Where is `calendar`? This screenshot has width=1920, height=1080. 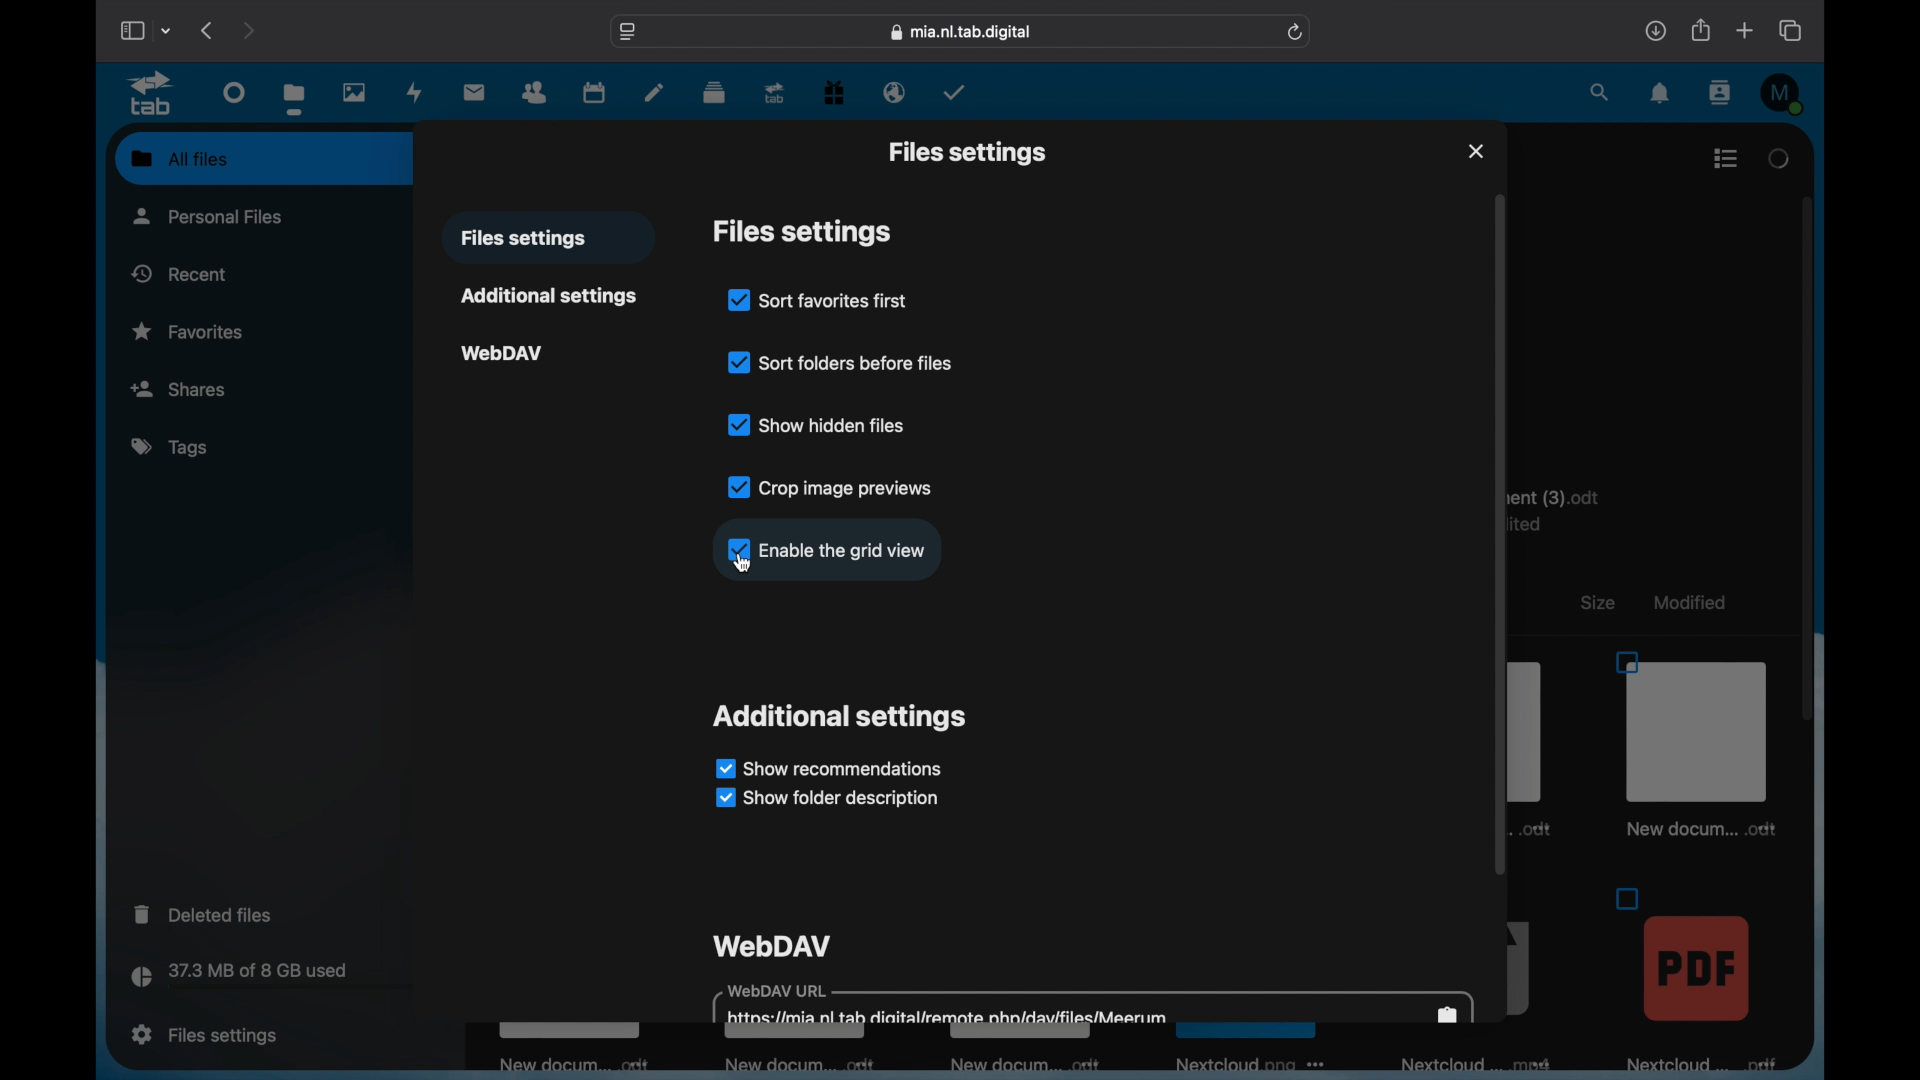 calendar is located at coordinates (594, 91).